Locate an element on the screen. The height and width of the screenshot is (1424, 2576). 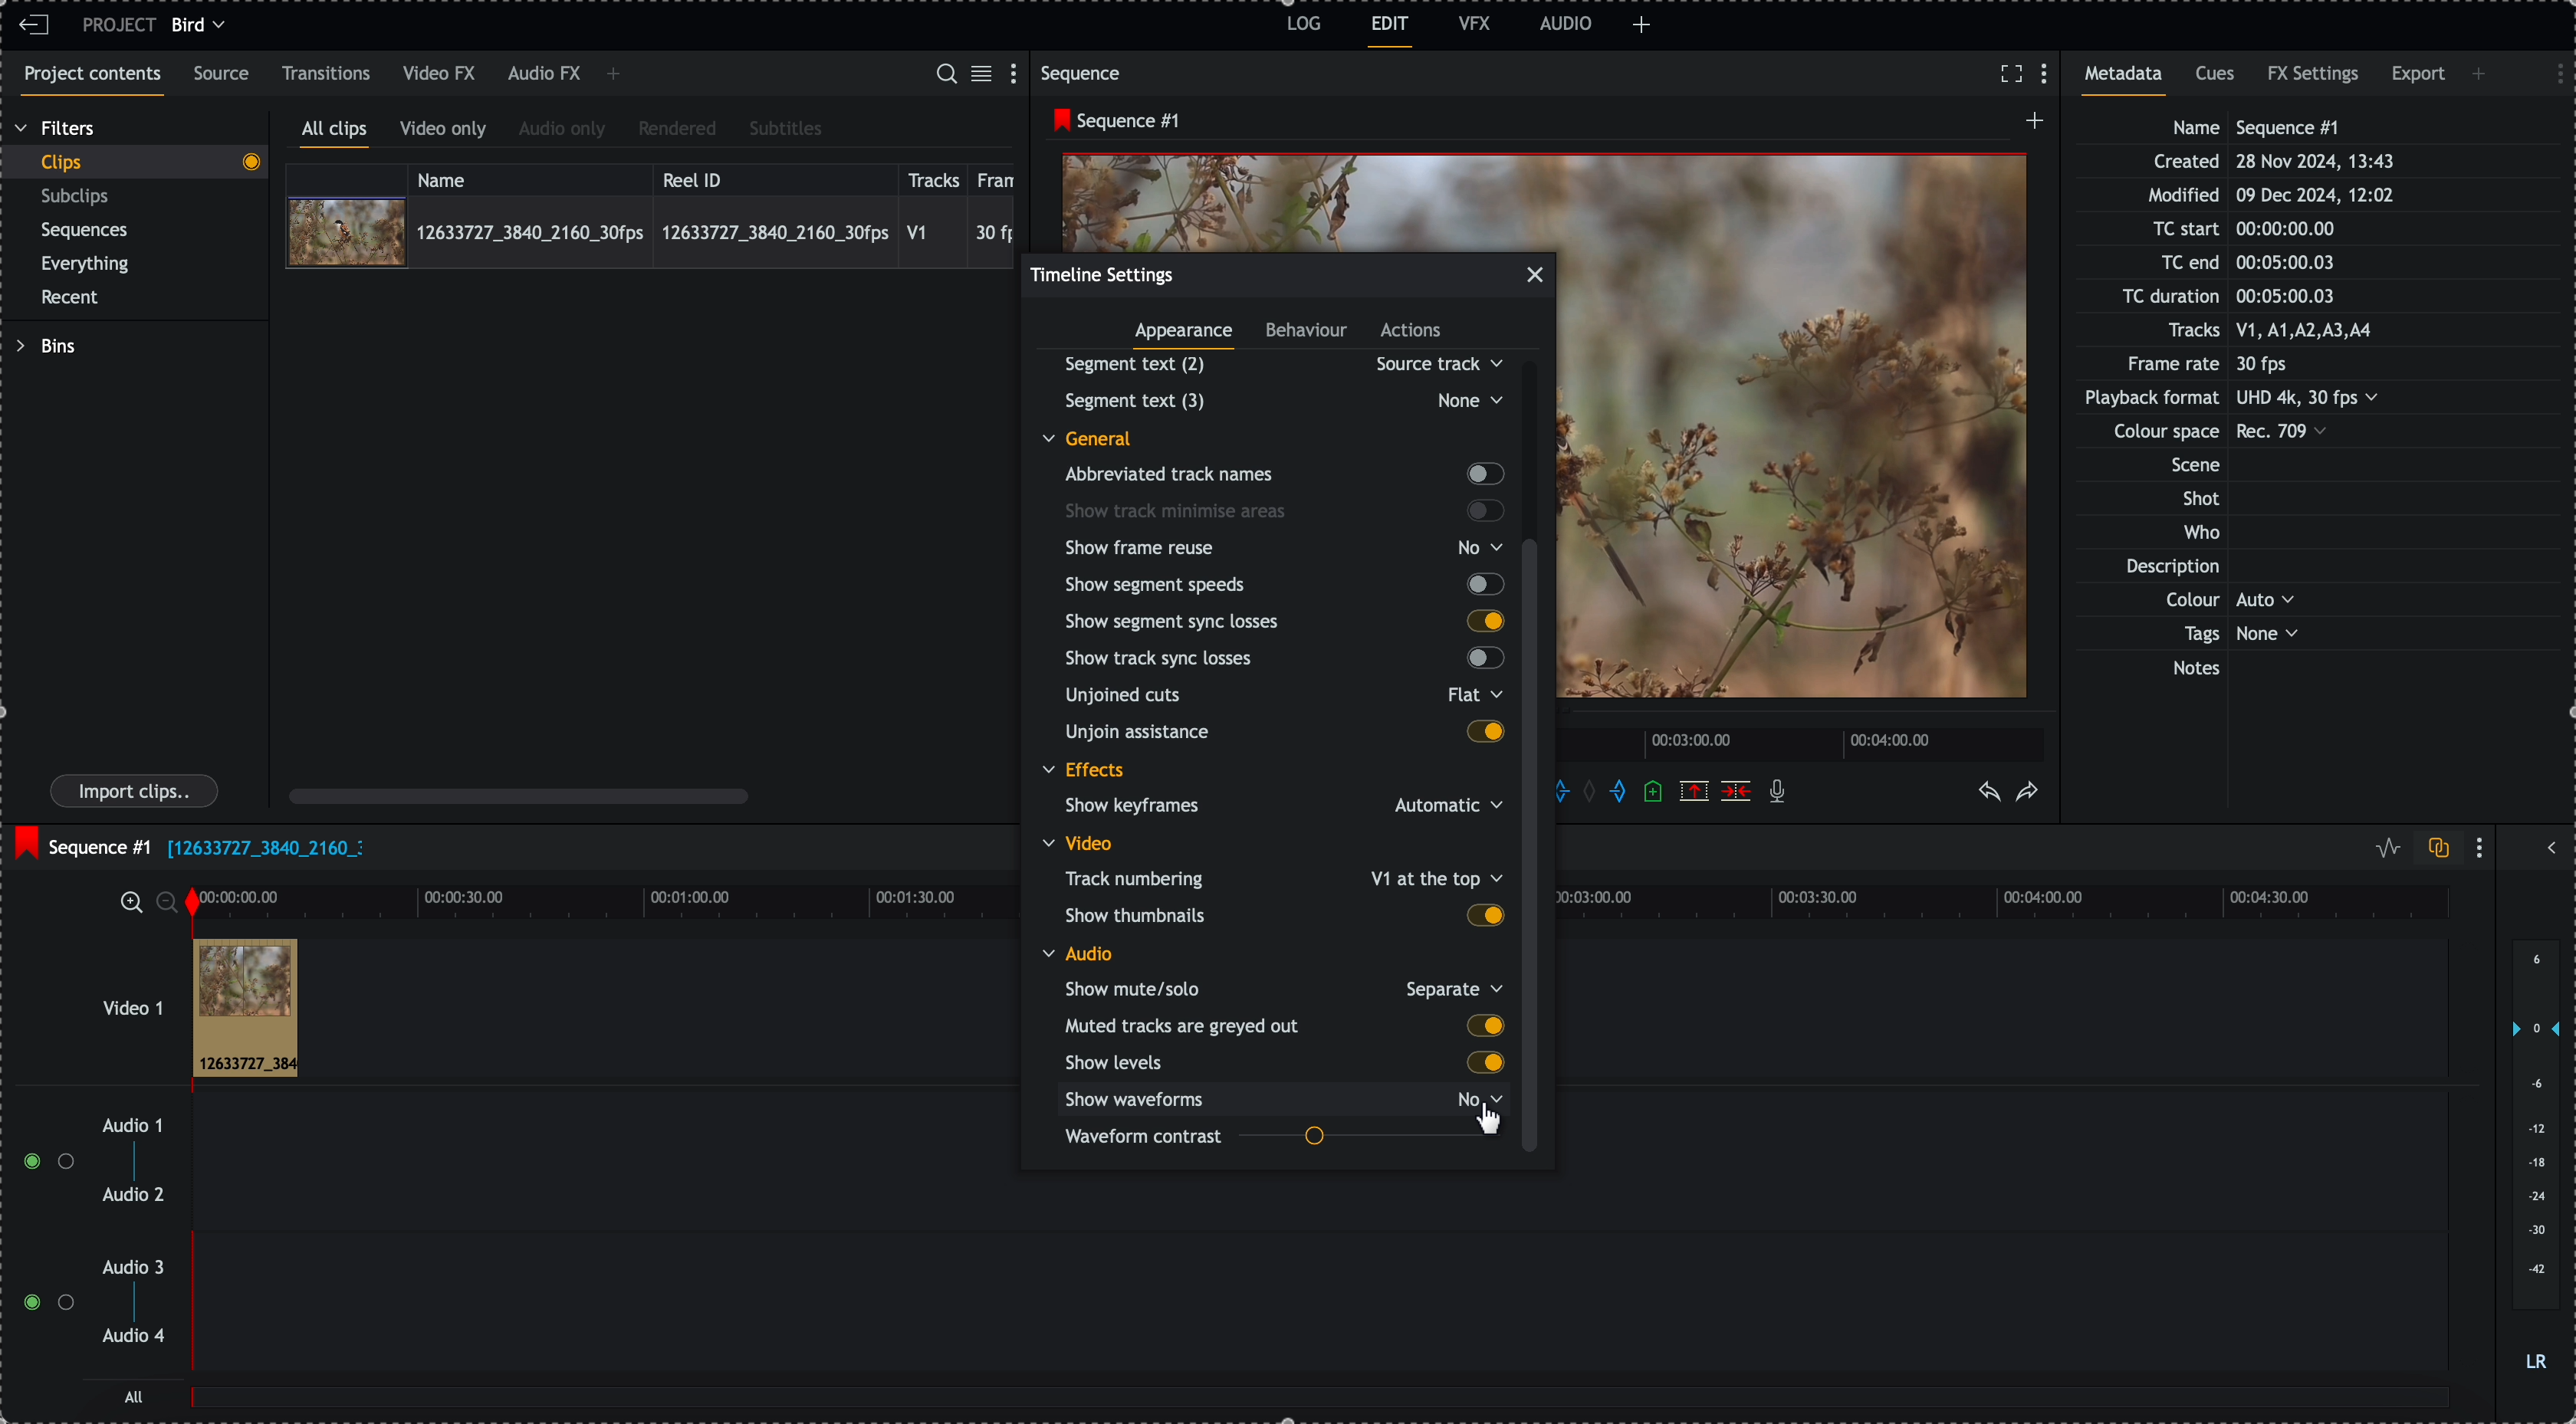
toggle auto track sync is located at coordinates (2434, 849).